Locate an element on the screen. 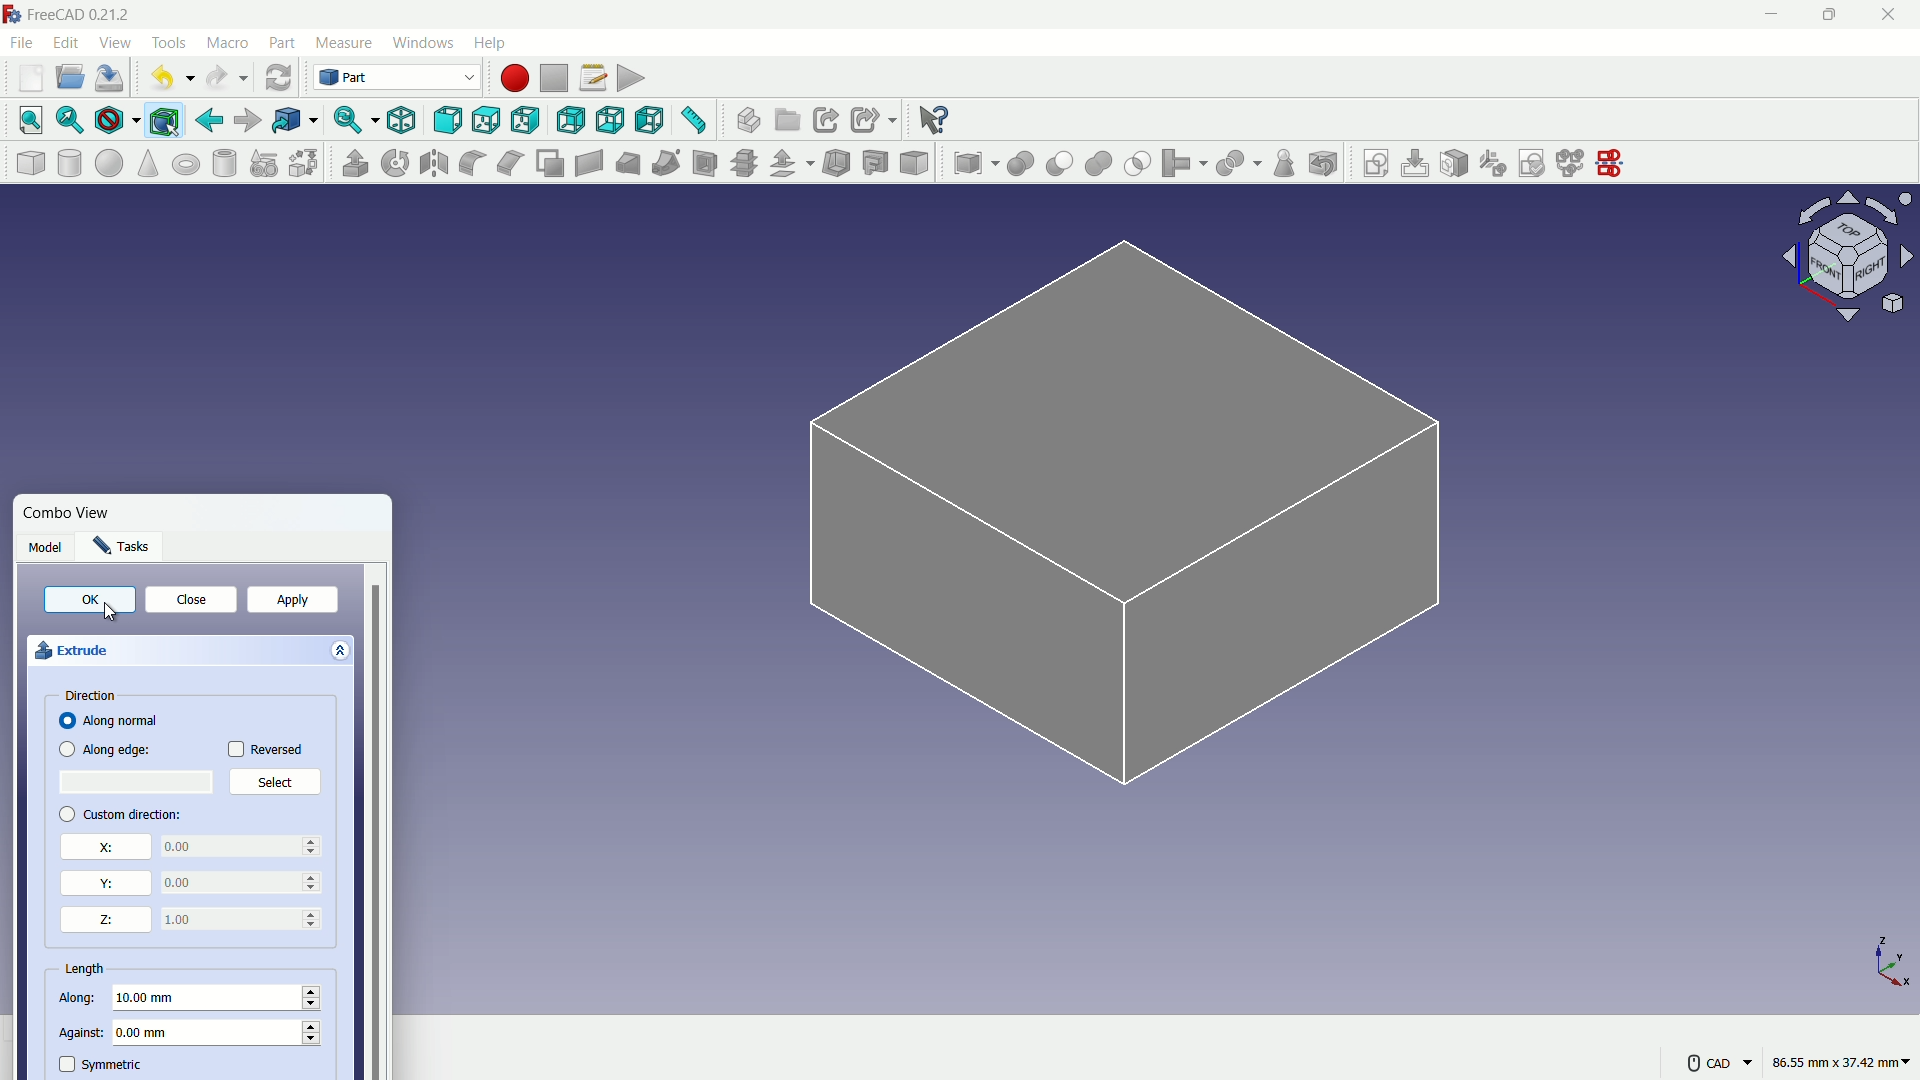  Cursor is located at coordinates (110, 611).